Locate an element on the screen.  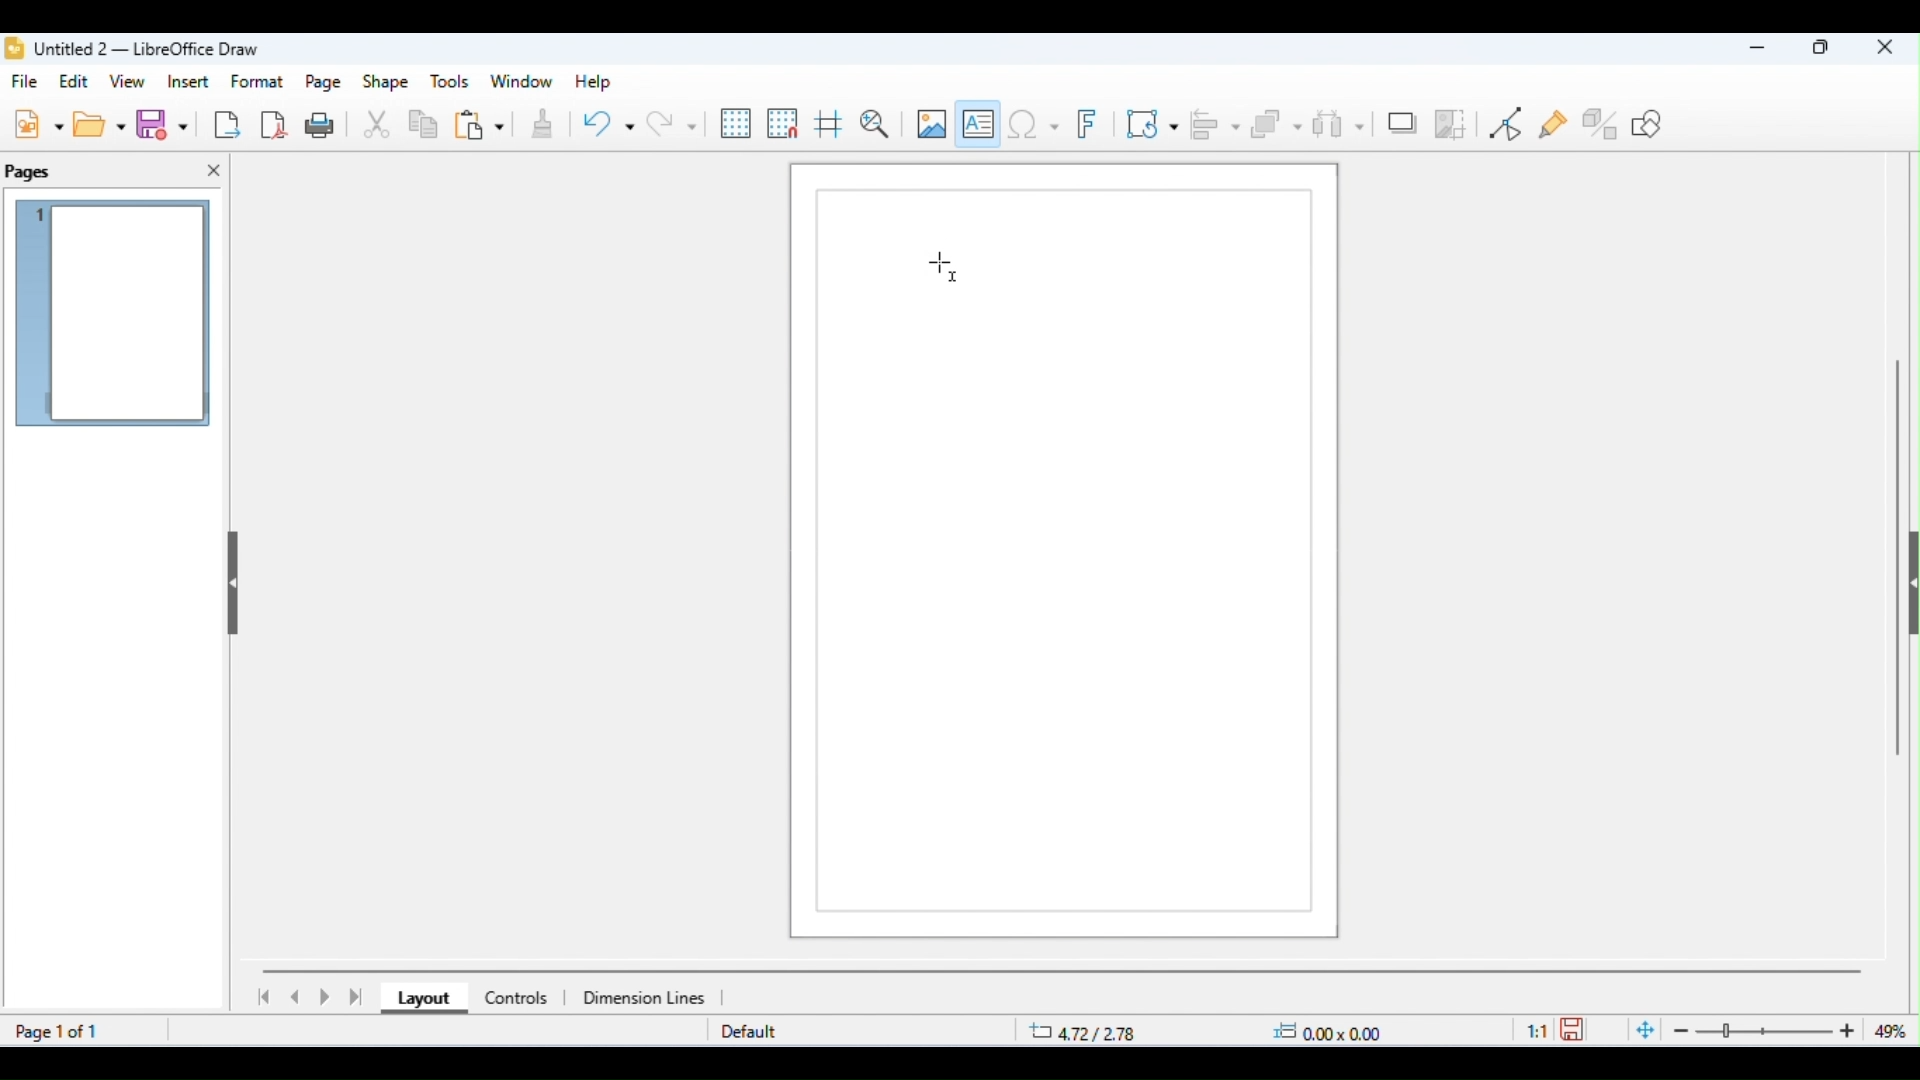
next page is located at coordinates (328, 998).